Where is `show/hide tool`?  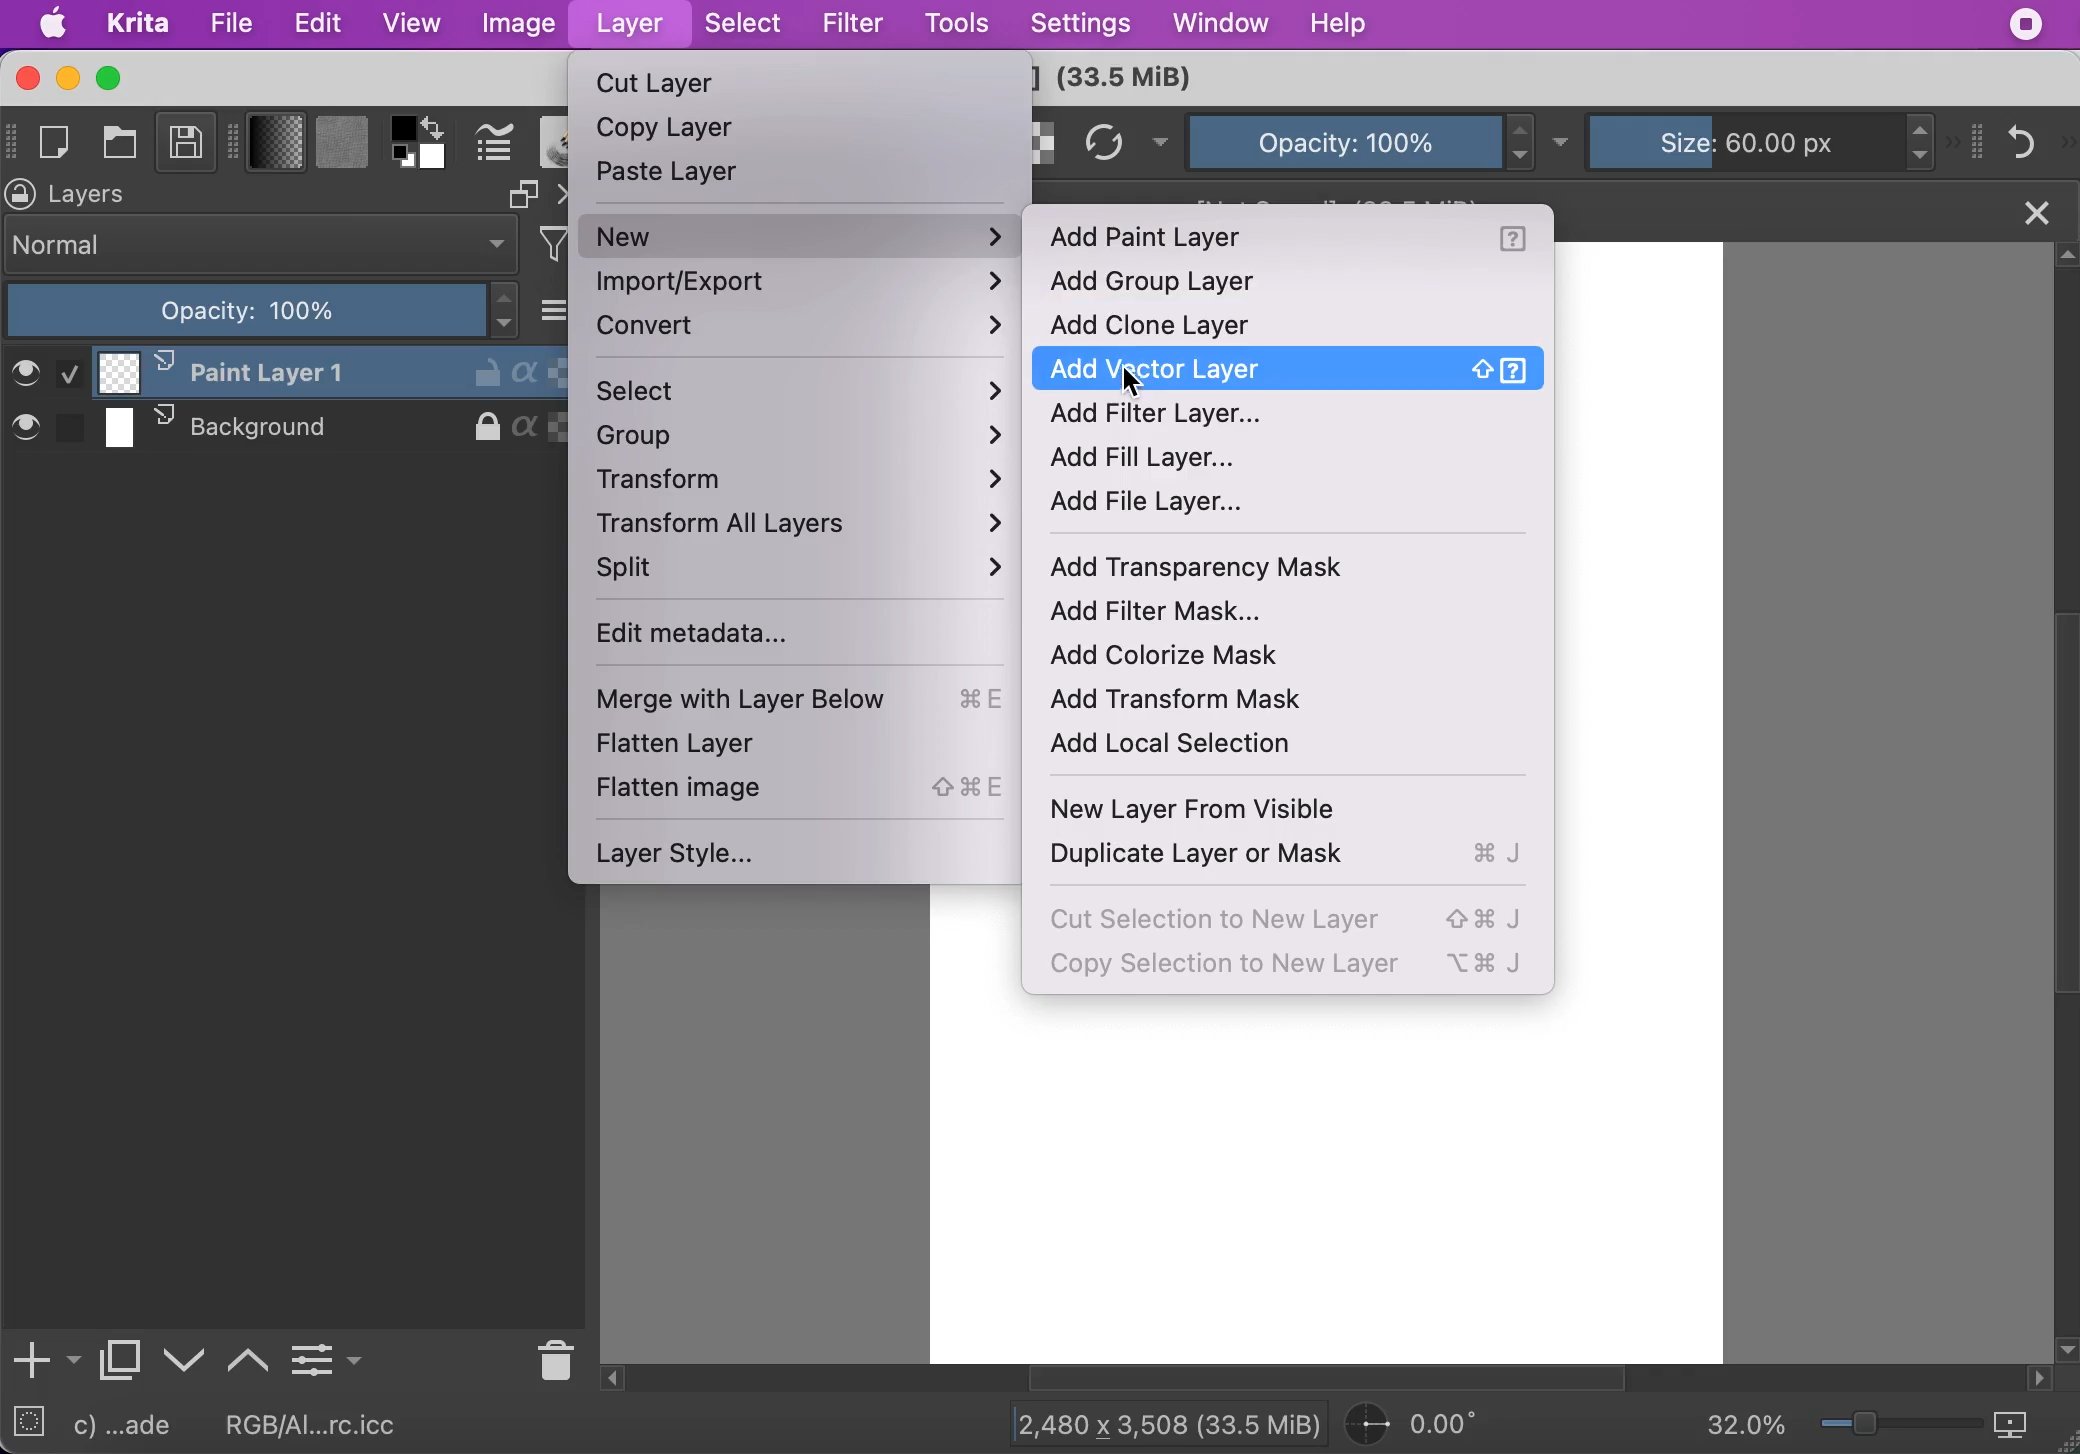
show/hide tool is located at coordinates (237, 139).